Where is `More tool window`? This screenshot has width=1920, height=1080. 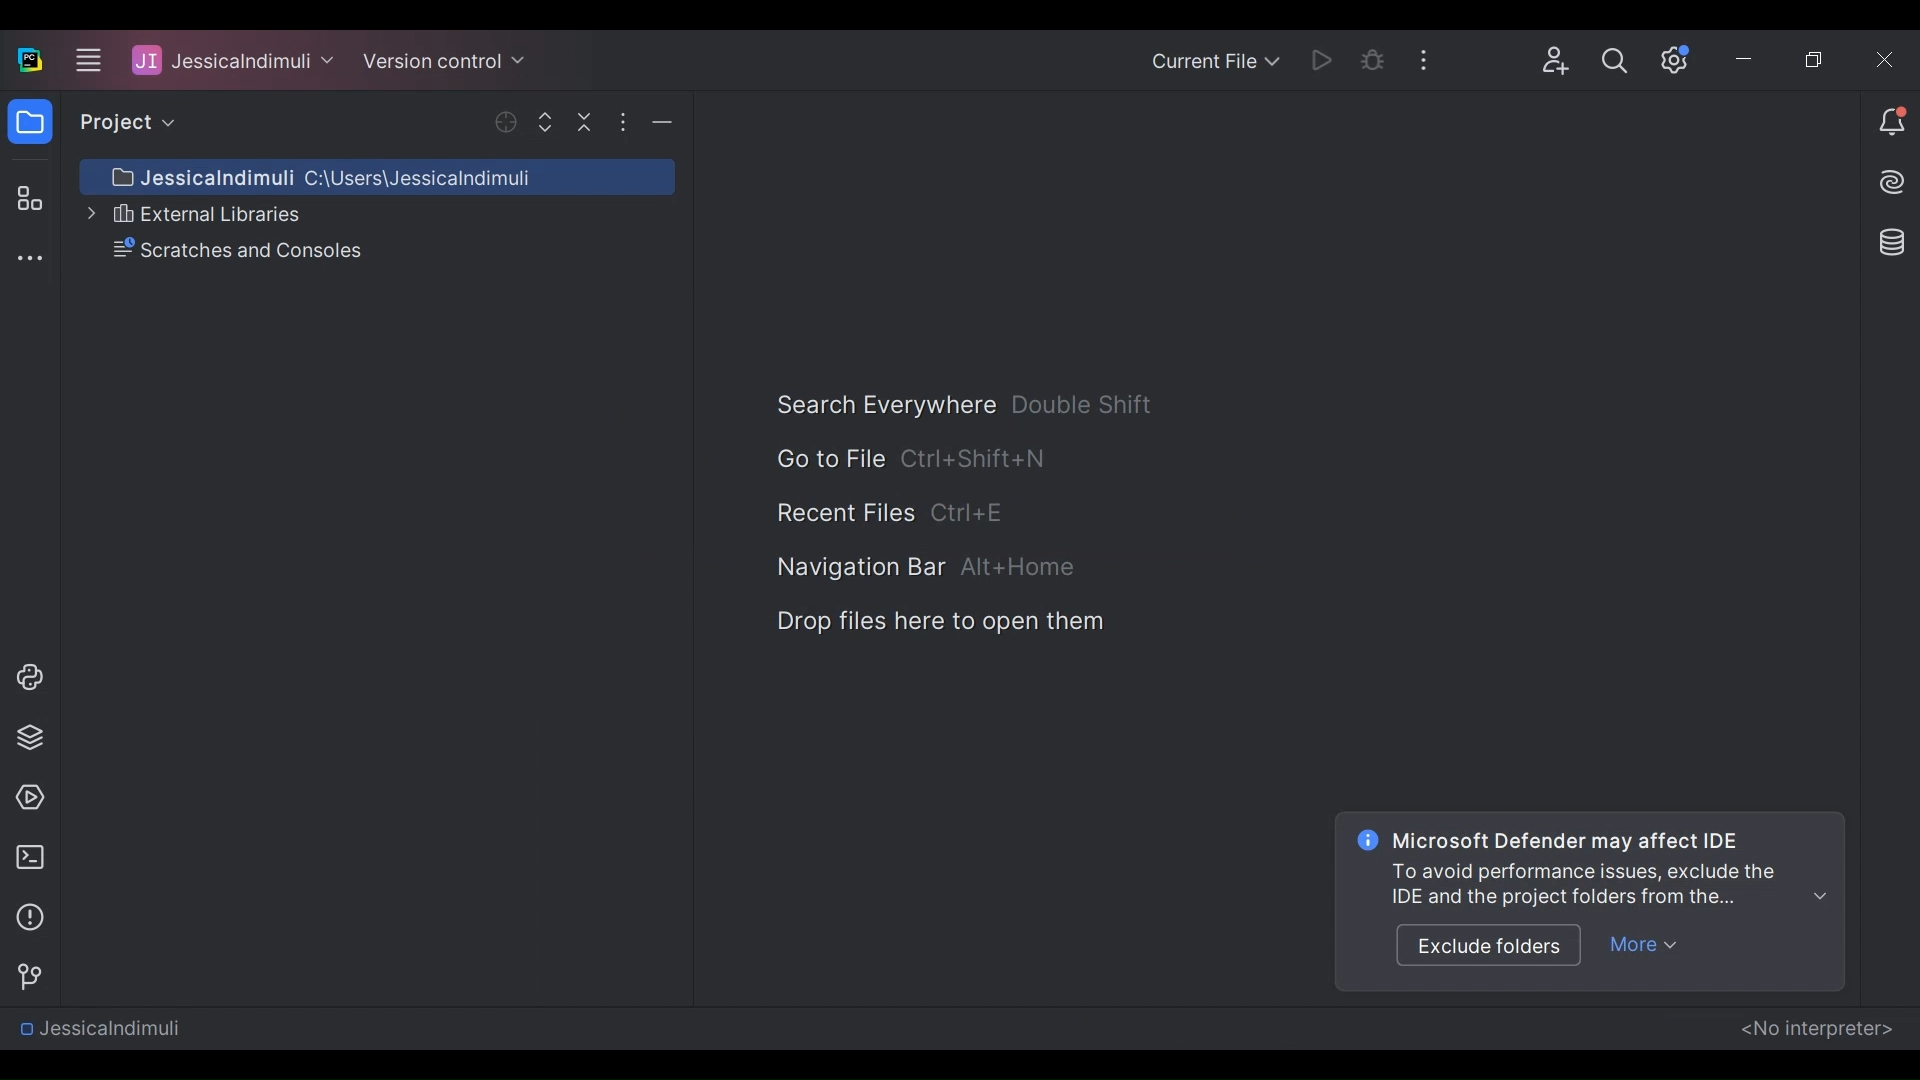 More tool window is located at coordinates (26, 258).